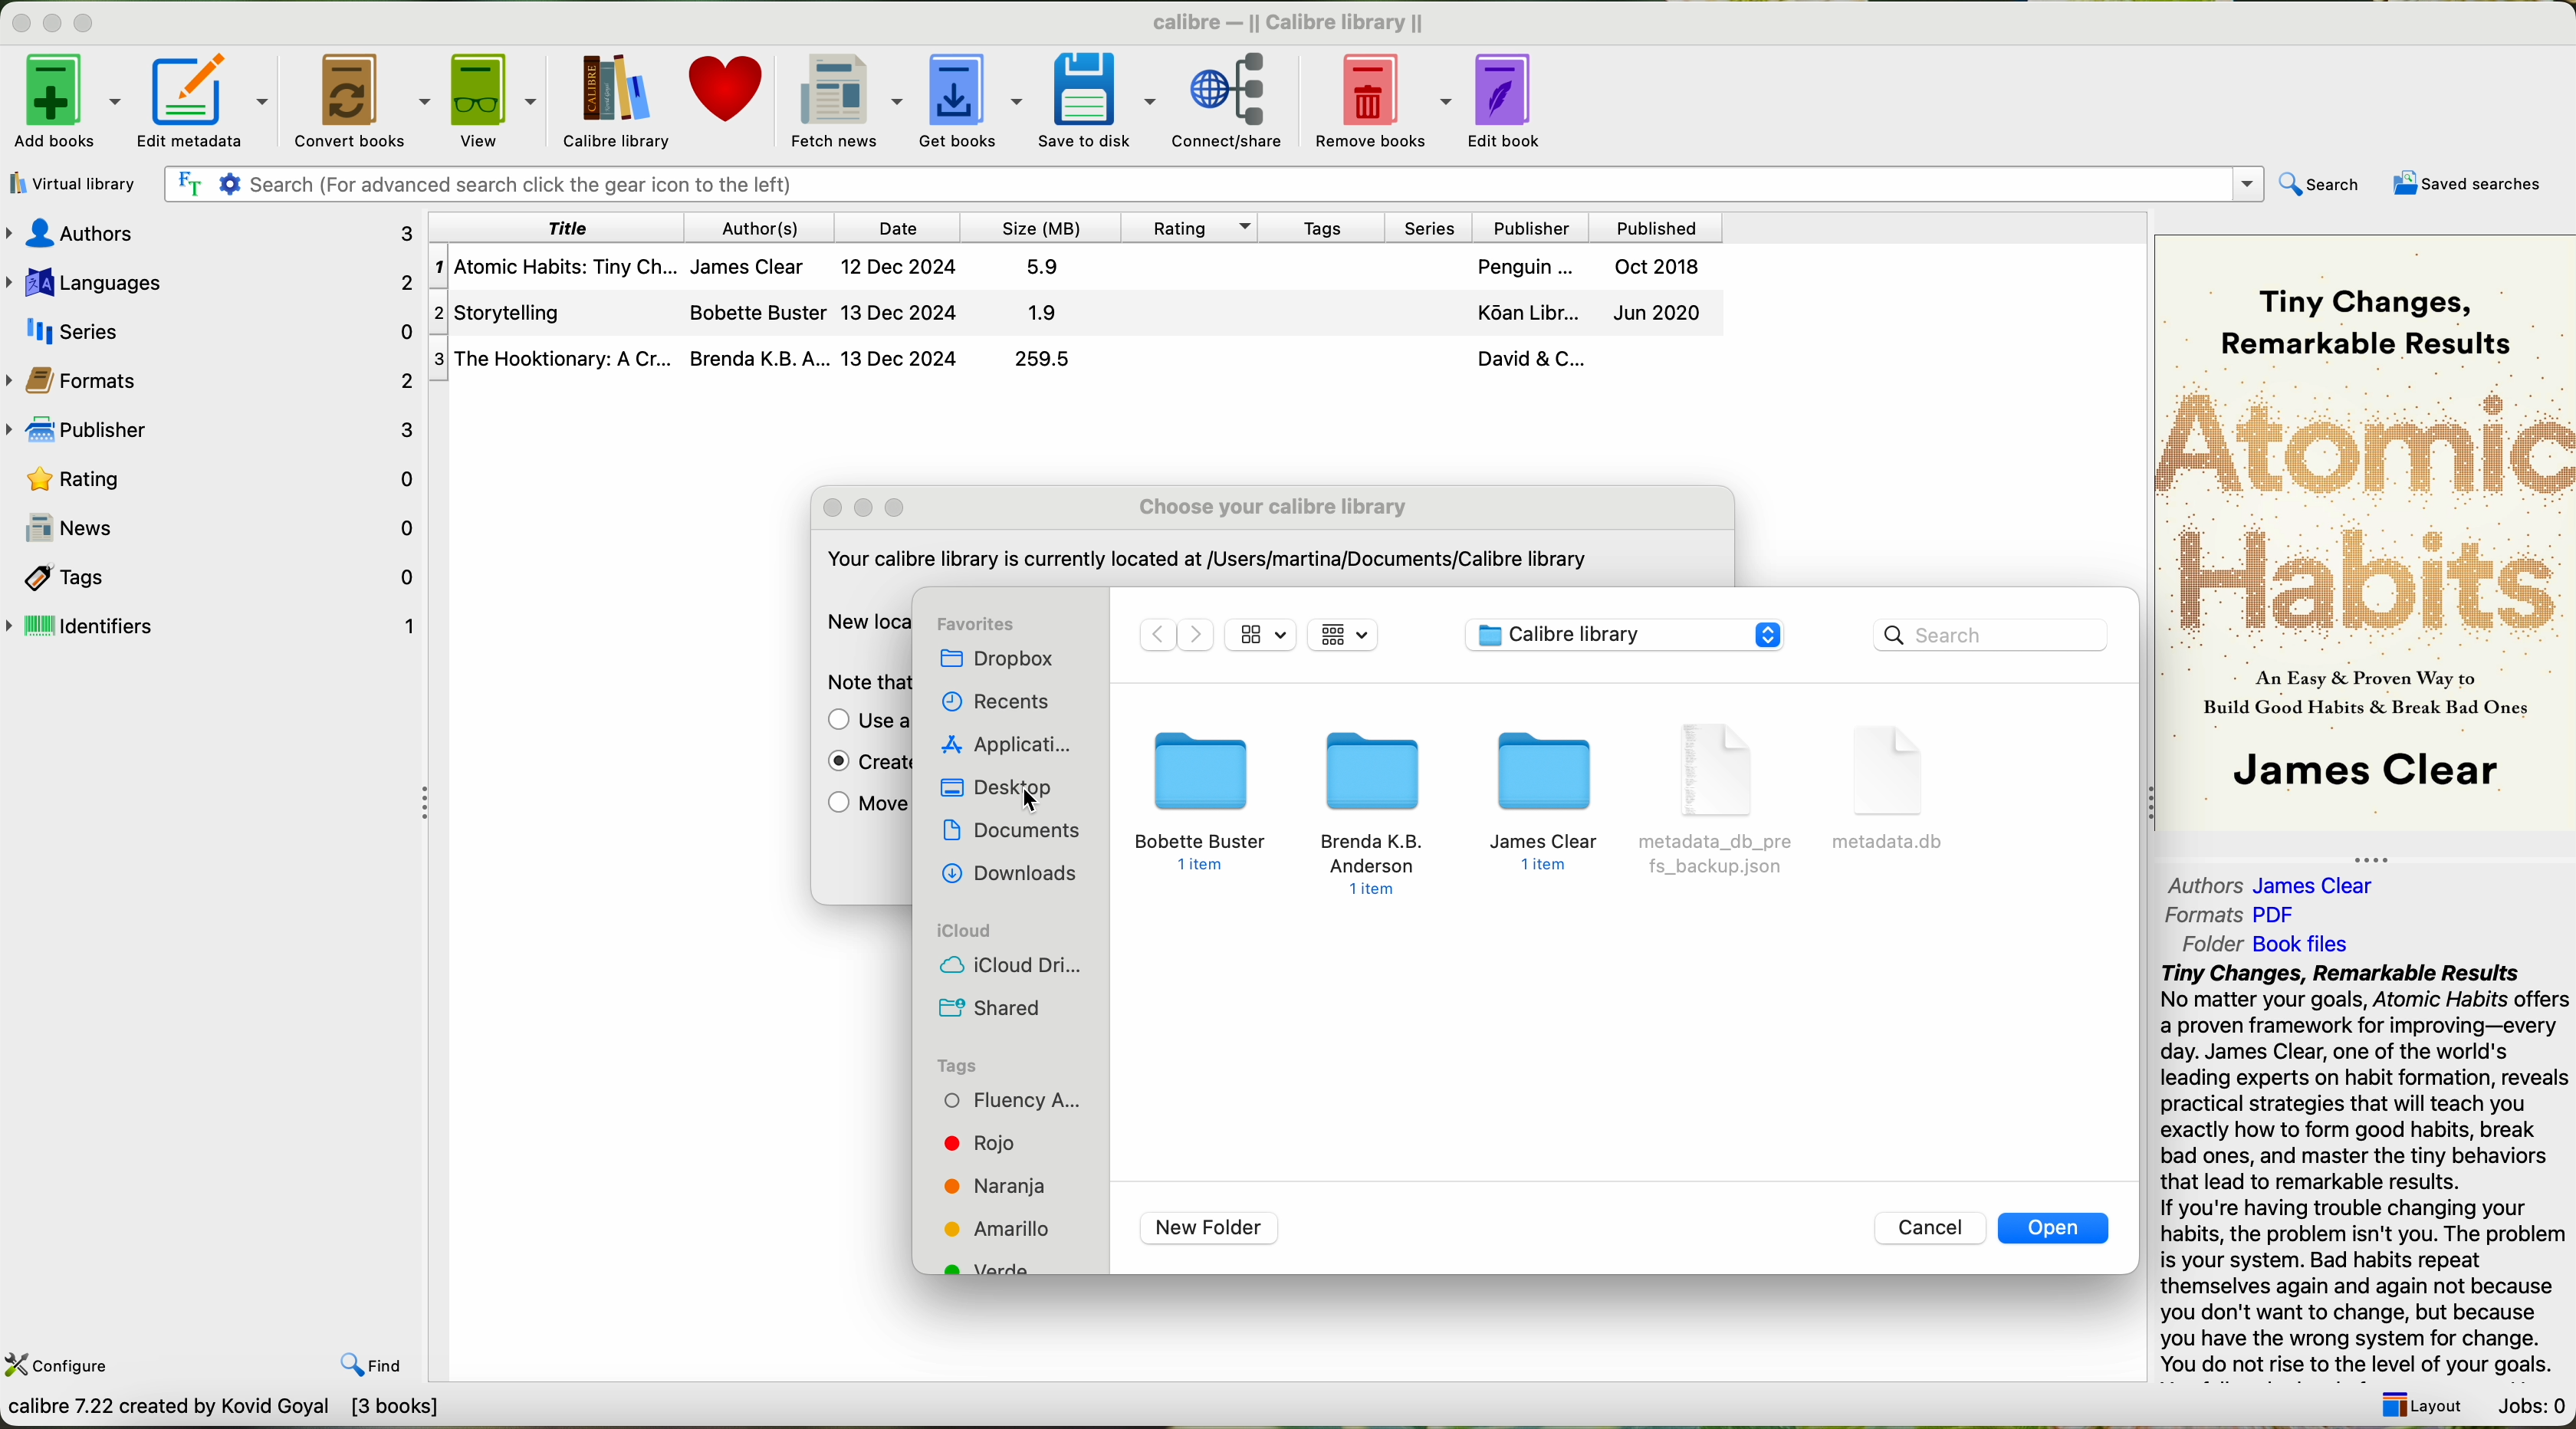 This screenshot has width=2576, height=1429. I want to click on favorites, so click(977, 624).